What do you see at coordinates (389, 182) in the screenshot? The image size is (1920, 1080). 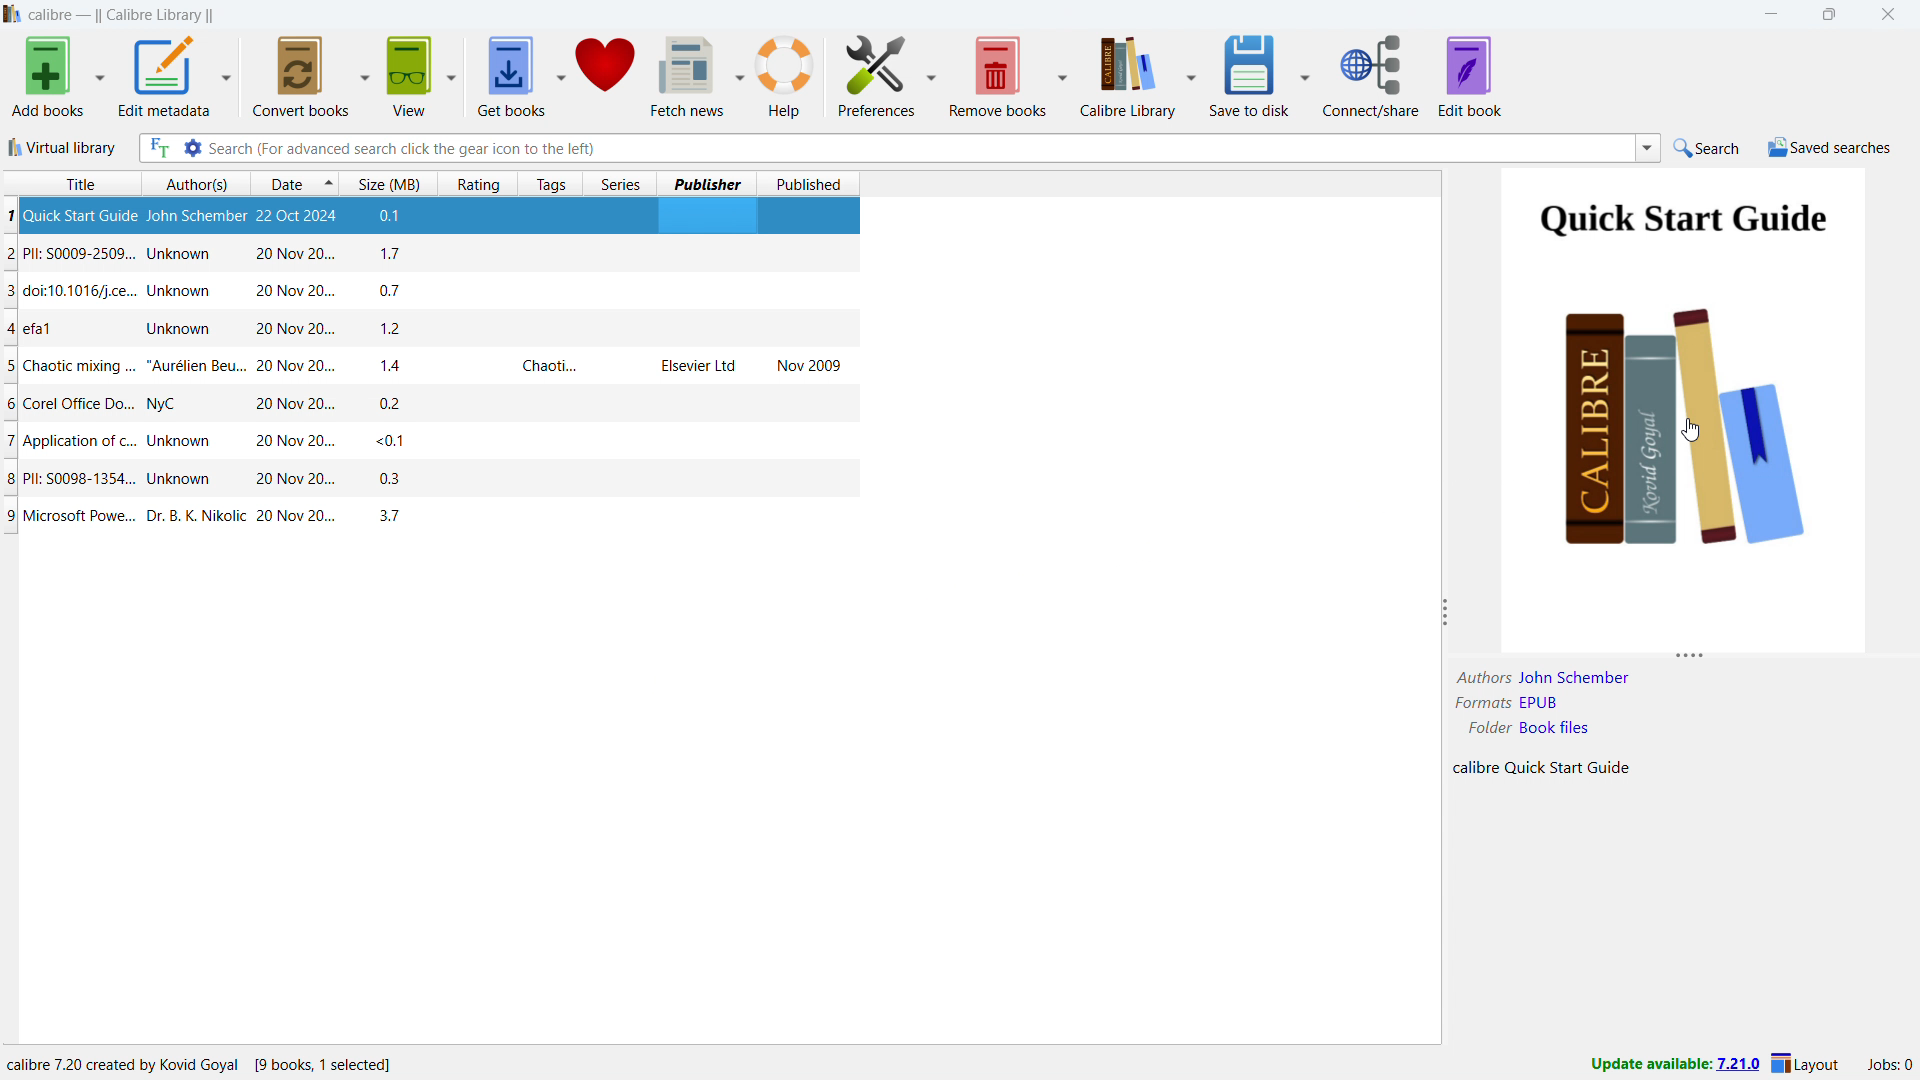 I see `size` at bounding box center [389, 182].